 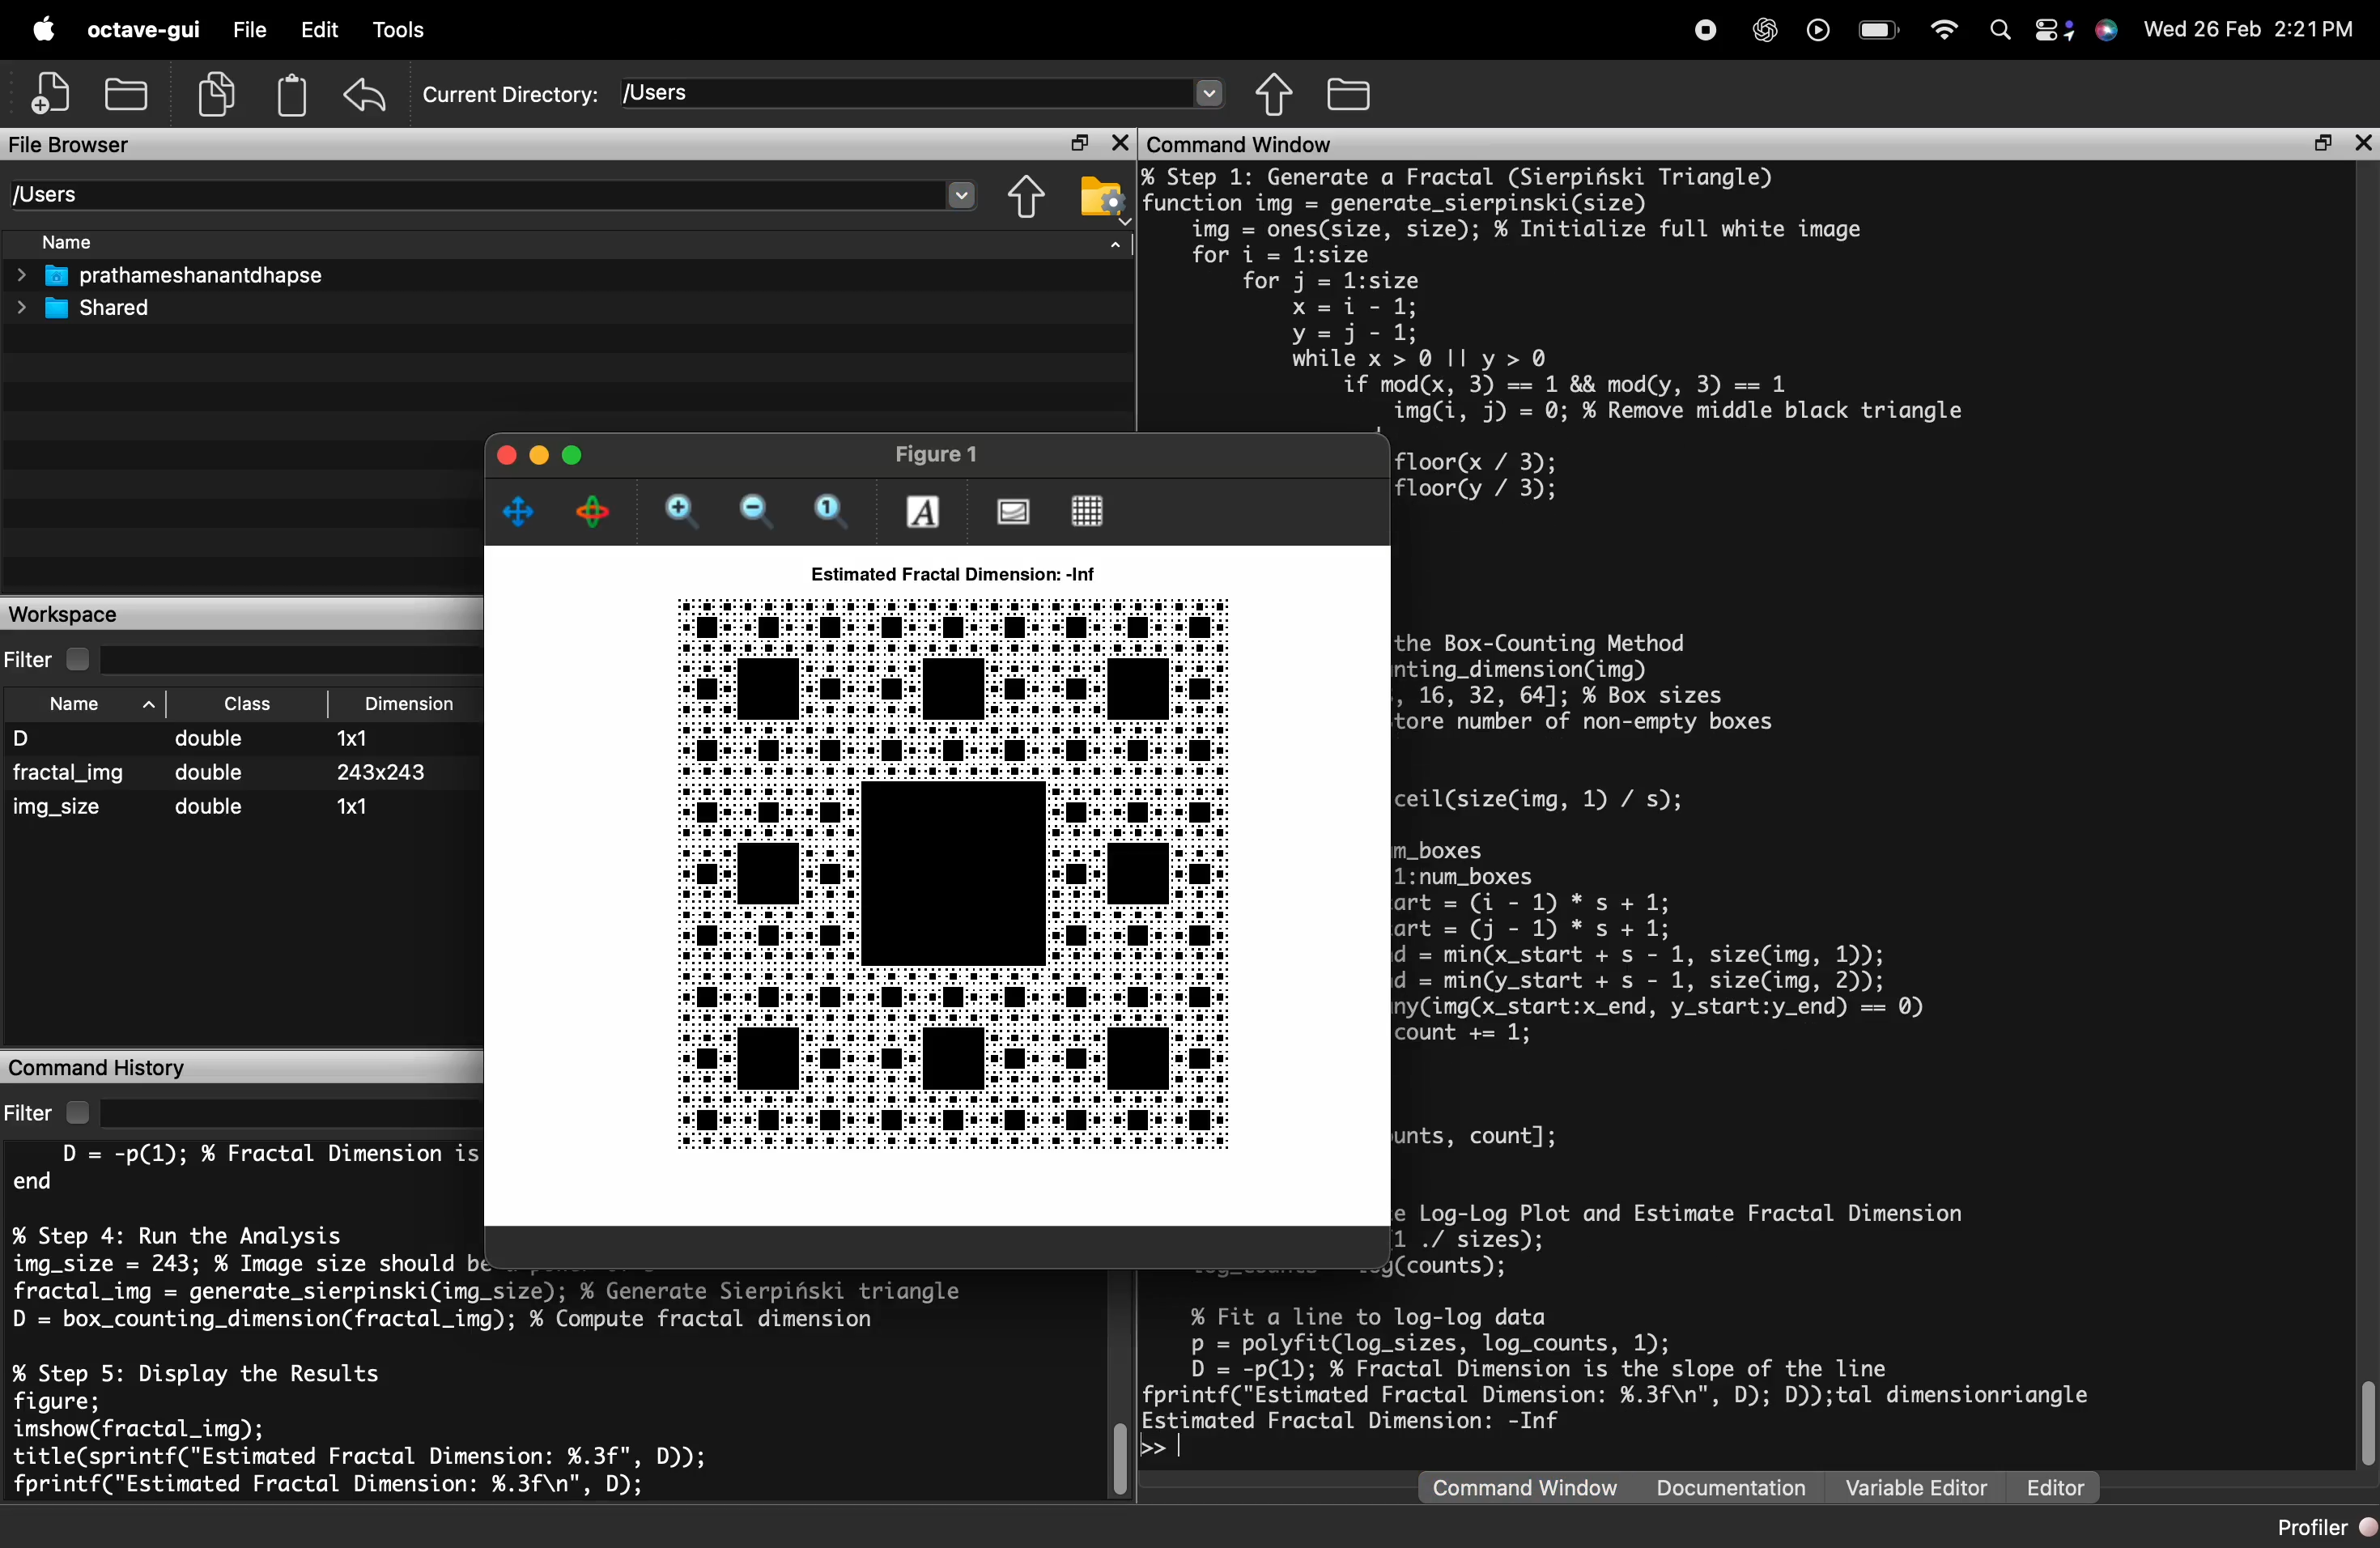 What do you see at coordinates (1949, 22) in the screenshot?
I see `wifi` at bounding box center [1949, 22].